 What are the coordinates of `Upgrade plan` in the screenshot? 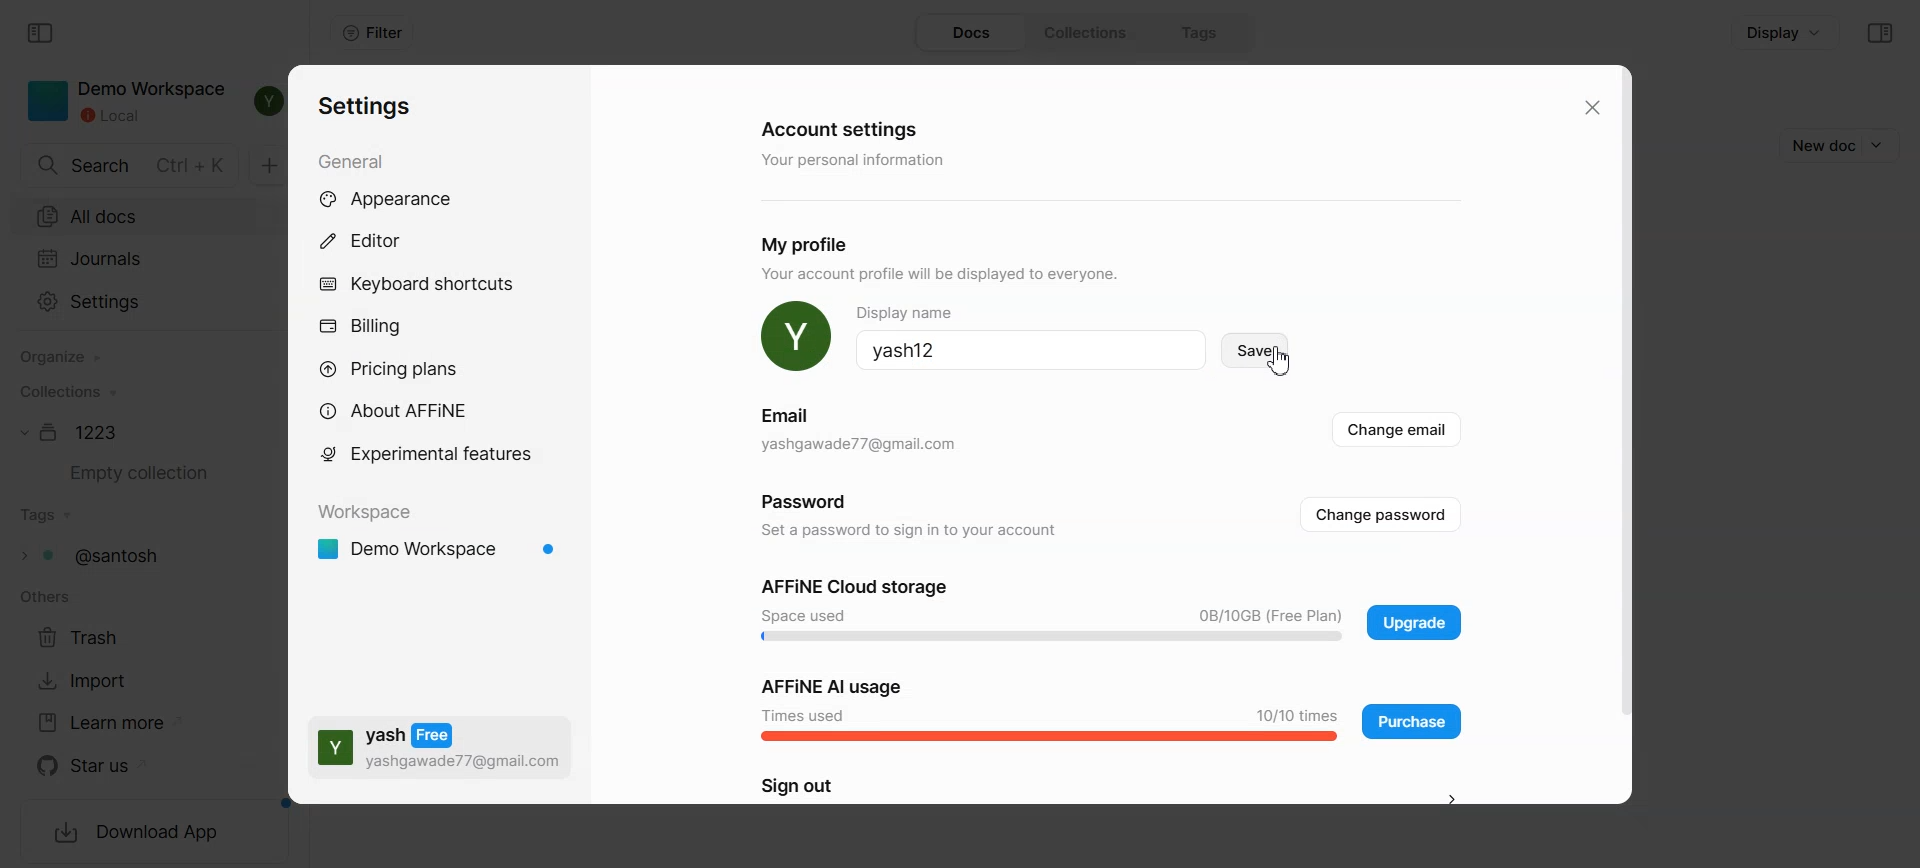 It's located at (1413, 622).